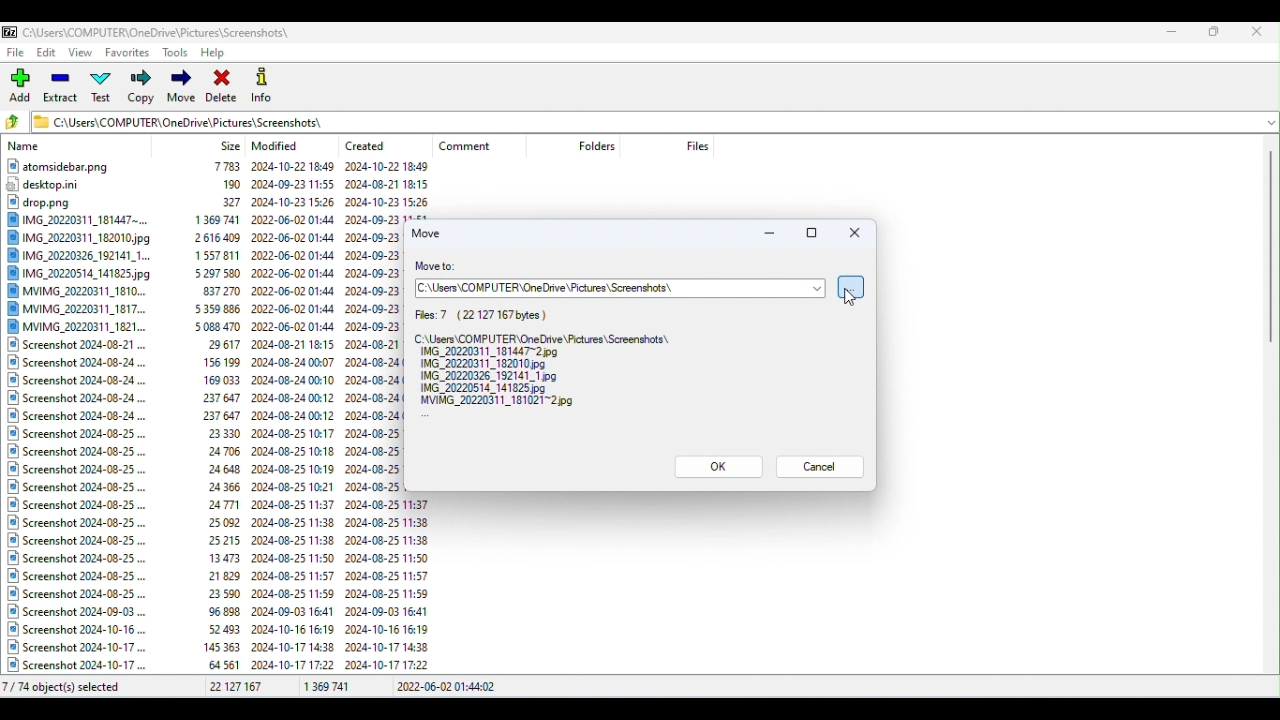 This screenshot has height=720, width=1280. I want to click on Go back, so click(16, 123).